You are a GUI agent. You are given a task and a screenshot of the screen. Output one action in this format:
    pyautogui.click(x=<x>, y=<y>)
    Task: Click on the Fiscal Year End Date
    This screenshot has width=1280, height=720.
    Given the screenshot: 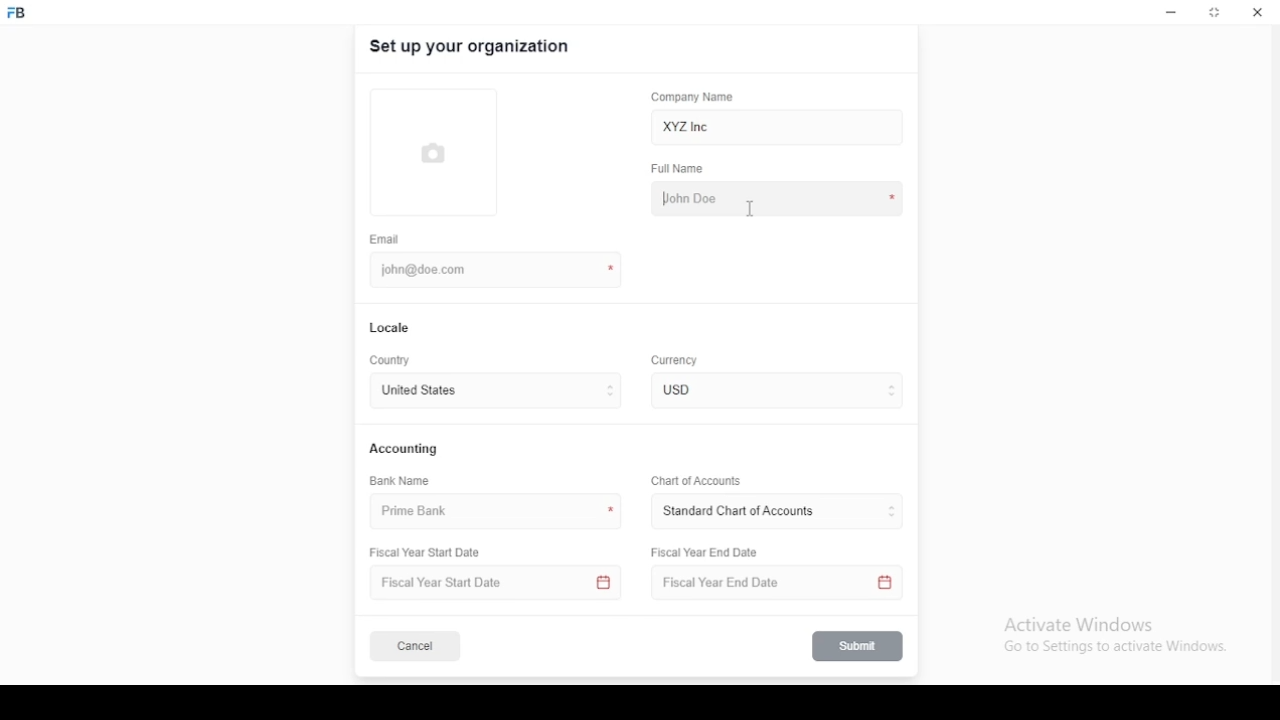 What is the action you would take?
    pyautogui.click(x=706, y=552)
    